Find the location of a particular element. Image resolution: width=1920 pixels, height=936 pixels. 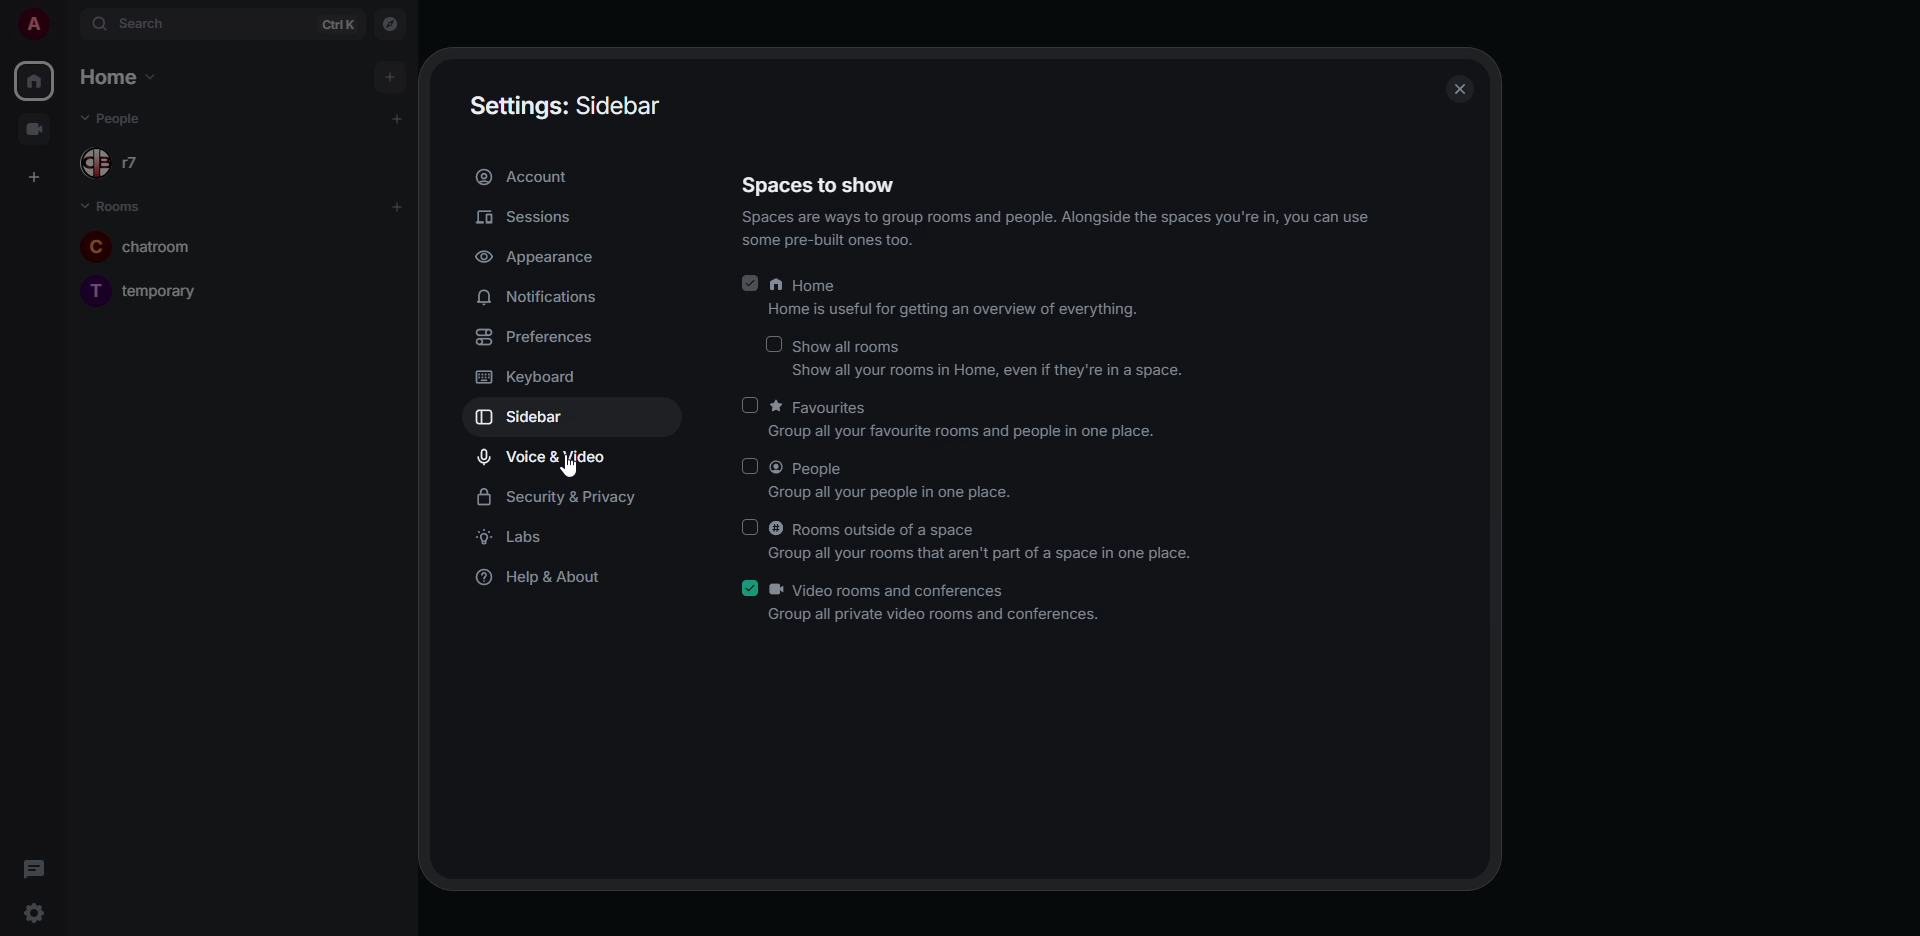

add is located at coordinates (391, 76).